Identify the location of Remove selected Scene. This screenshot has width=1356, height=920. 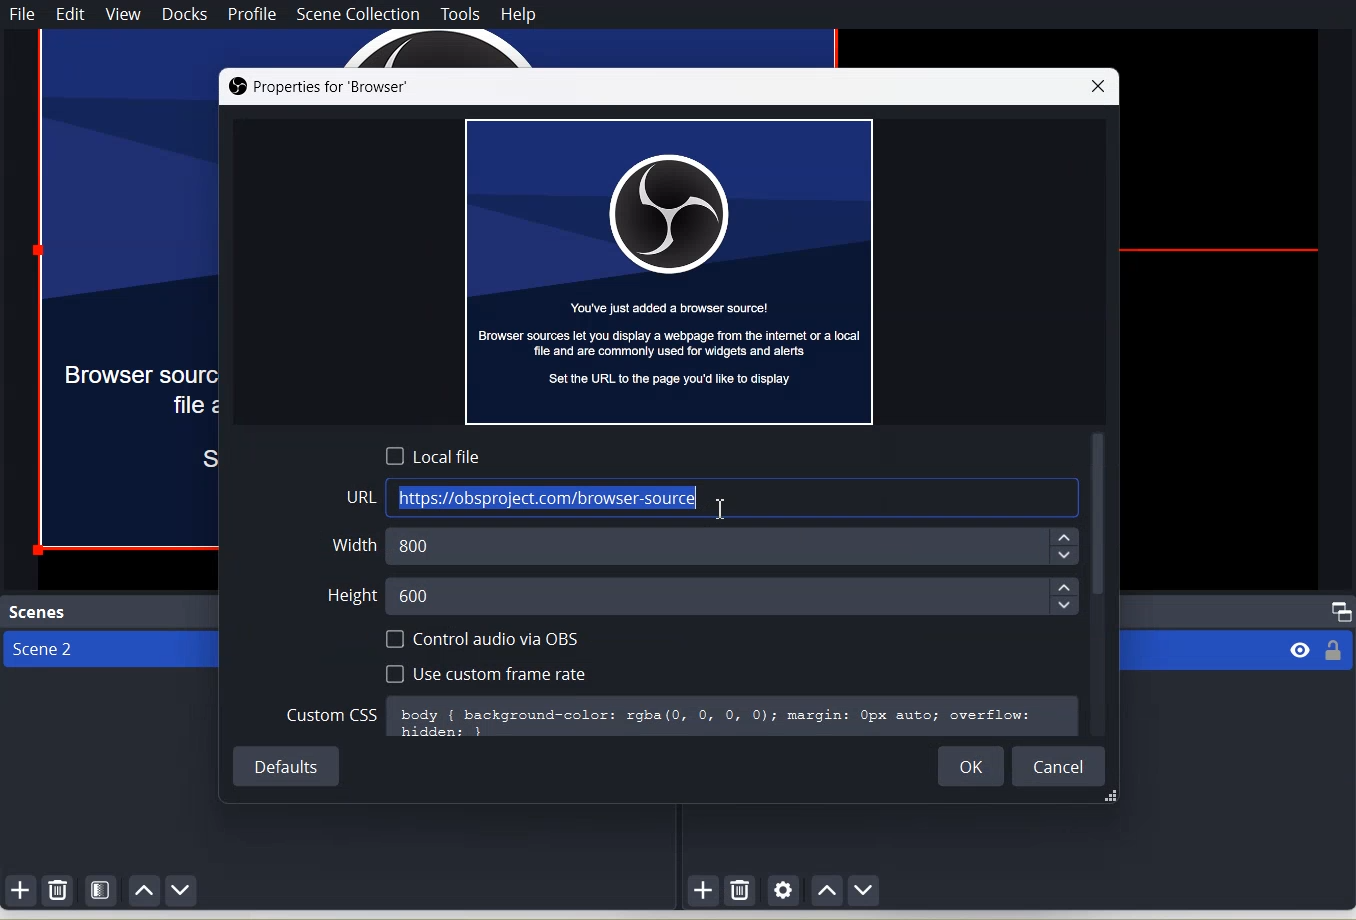
(59, 891).